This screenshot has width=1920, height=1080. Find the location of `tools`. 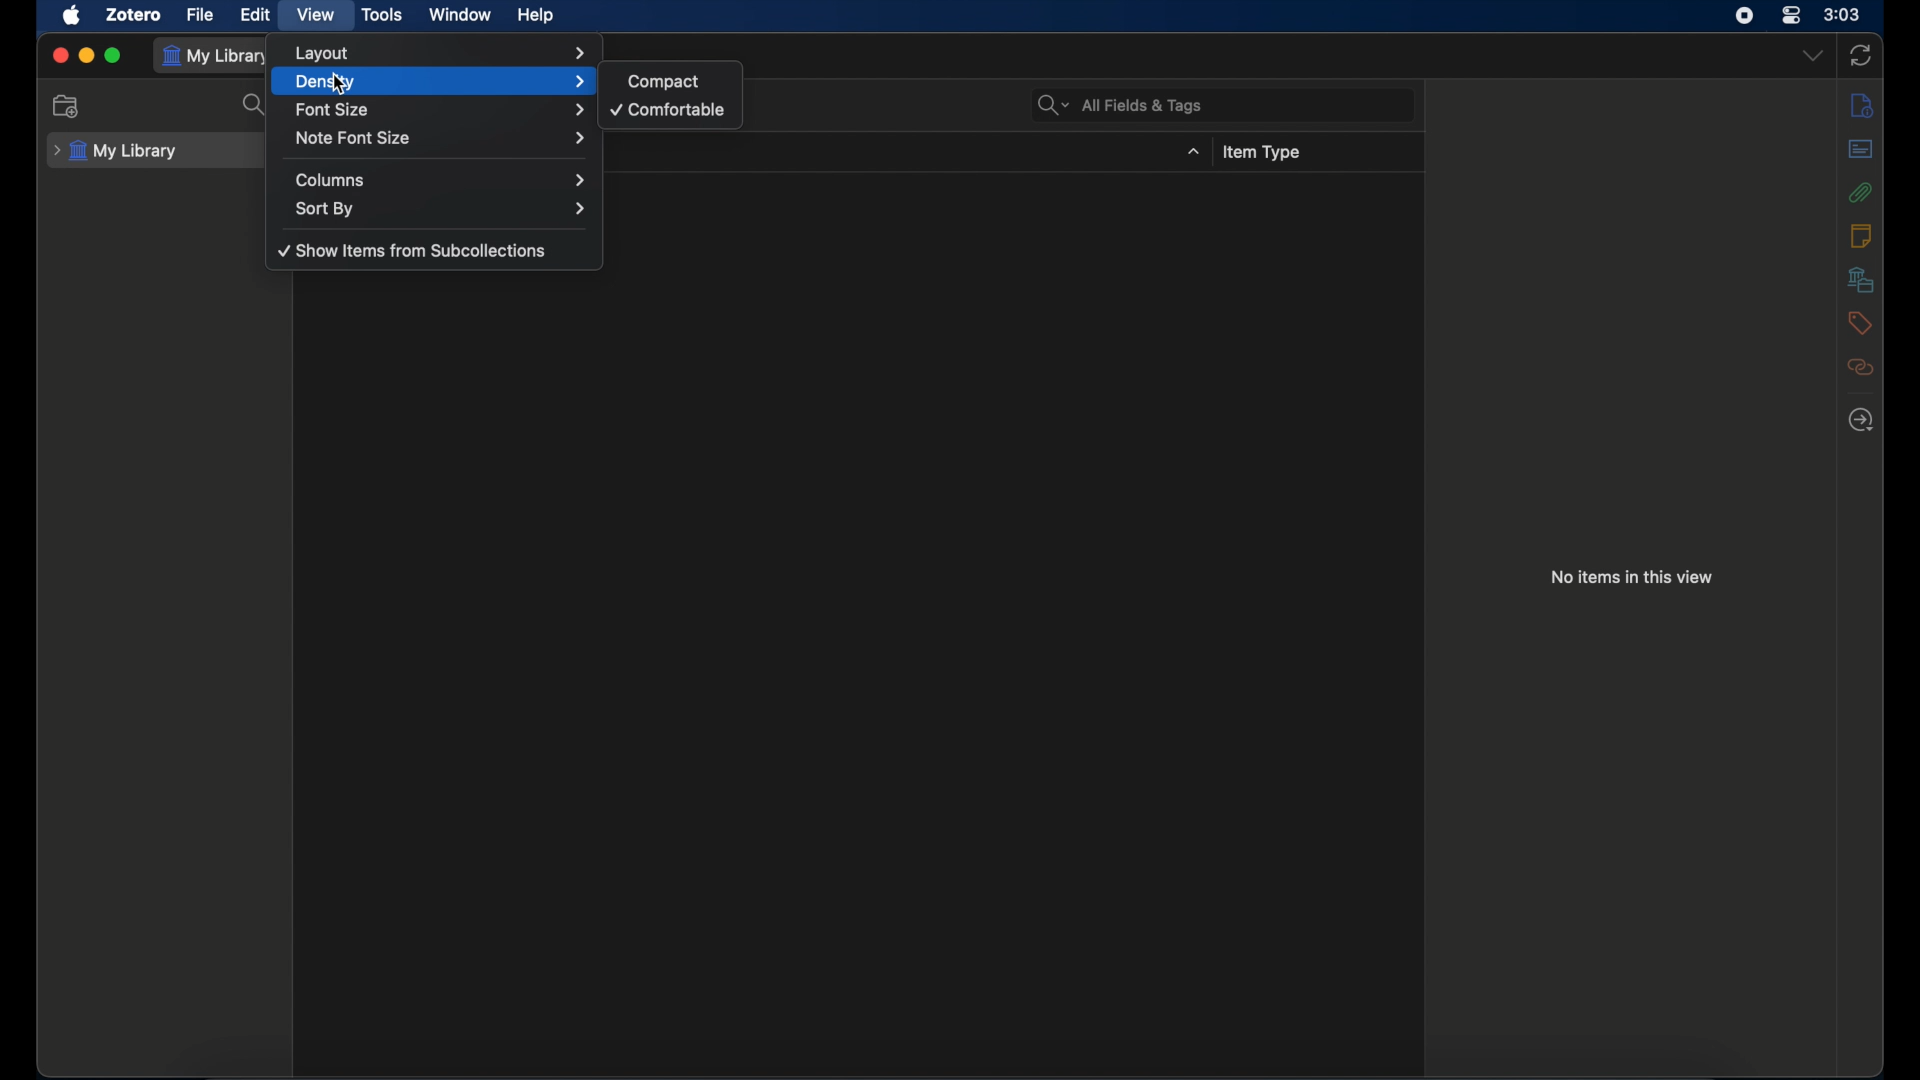

tools is located at coordinates (383, 15).